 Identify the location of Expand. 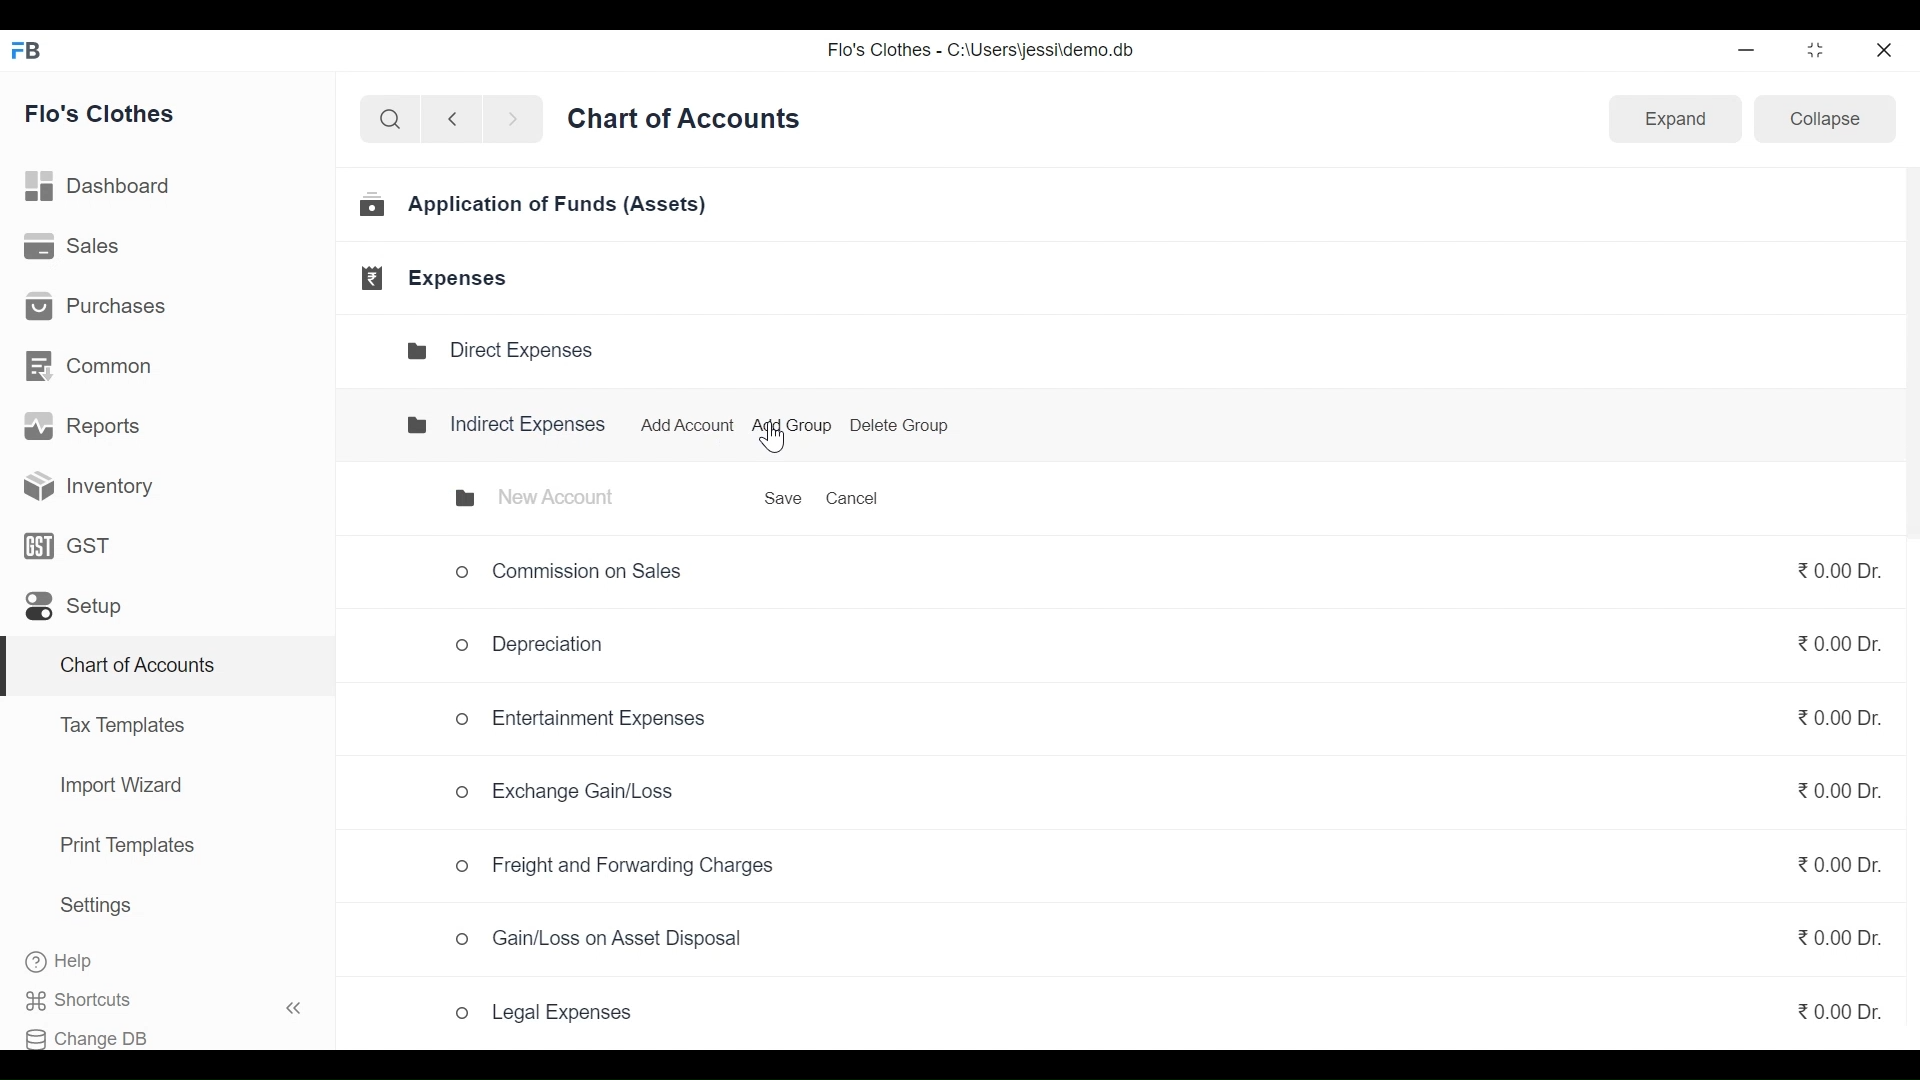
(1676, 120).